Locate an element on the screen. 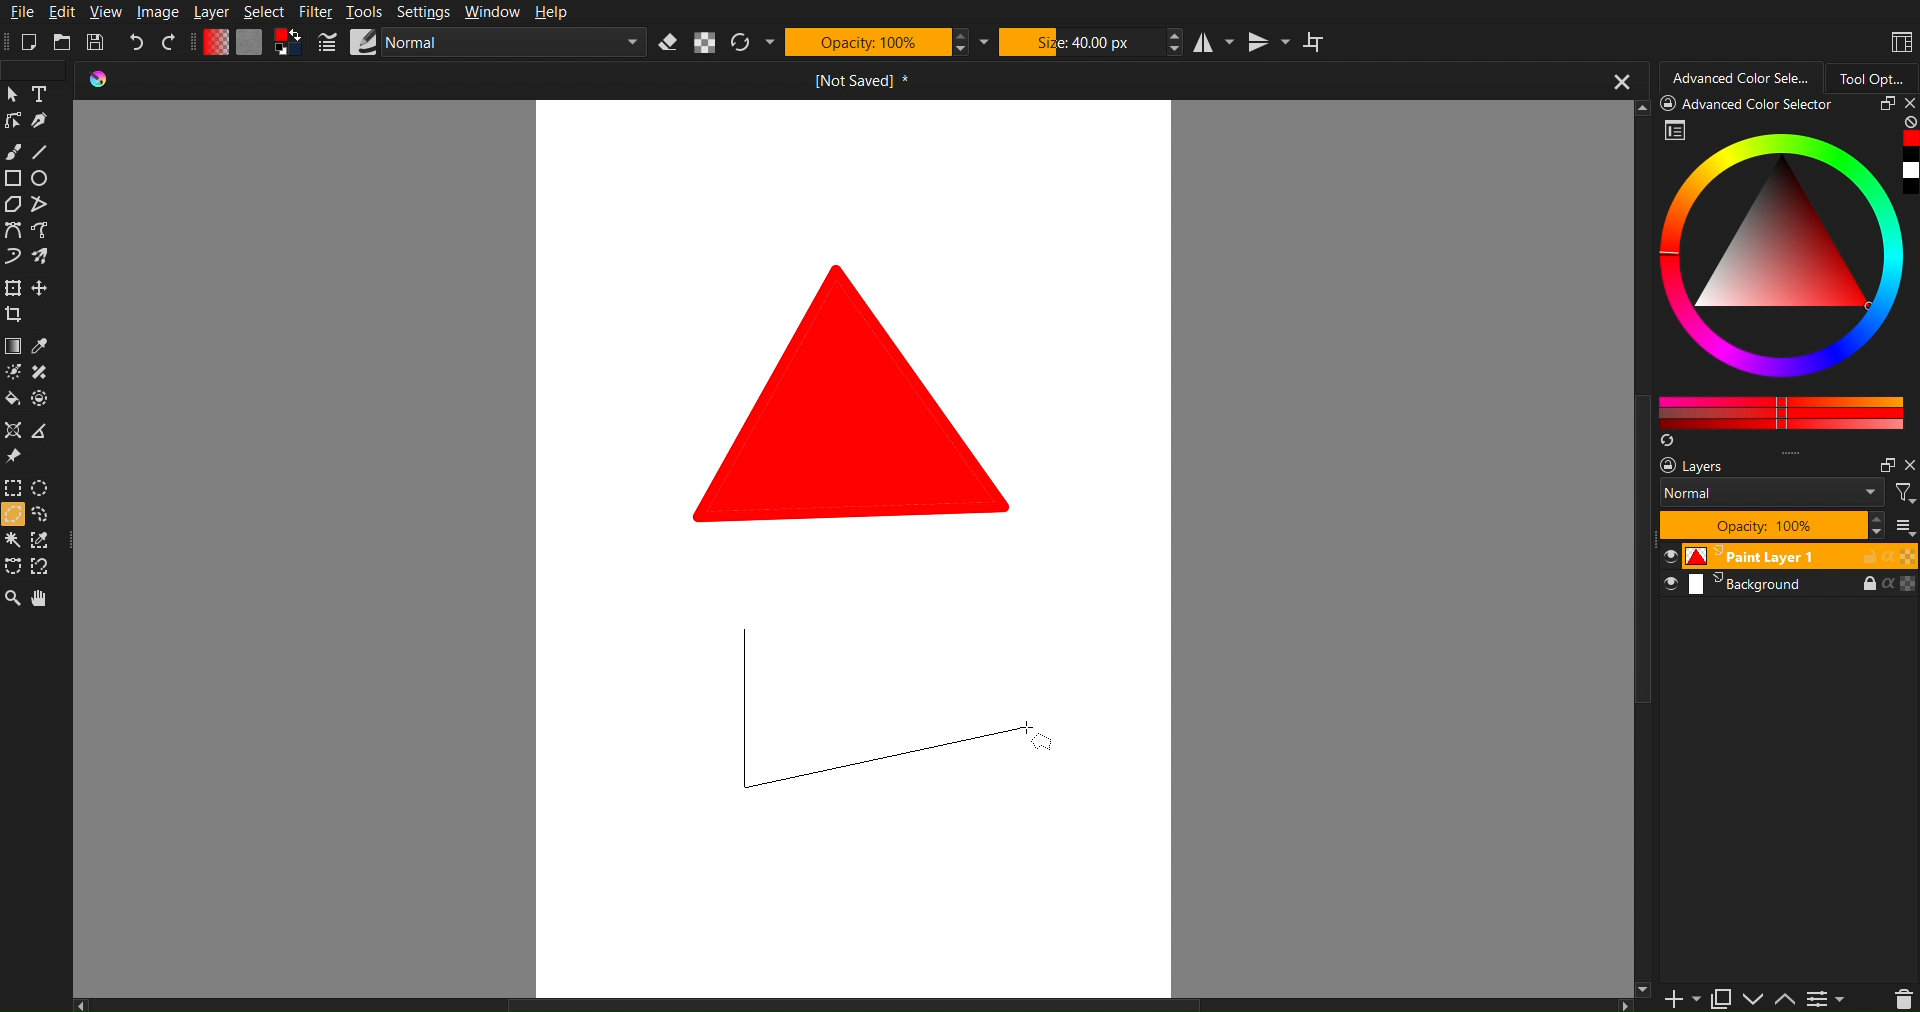  Selection freeshape is located at coordinates (46, 516).